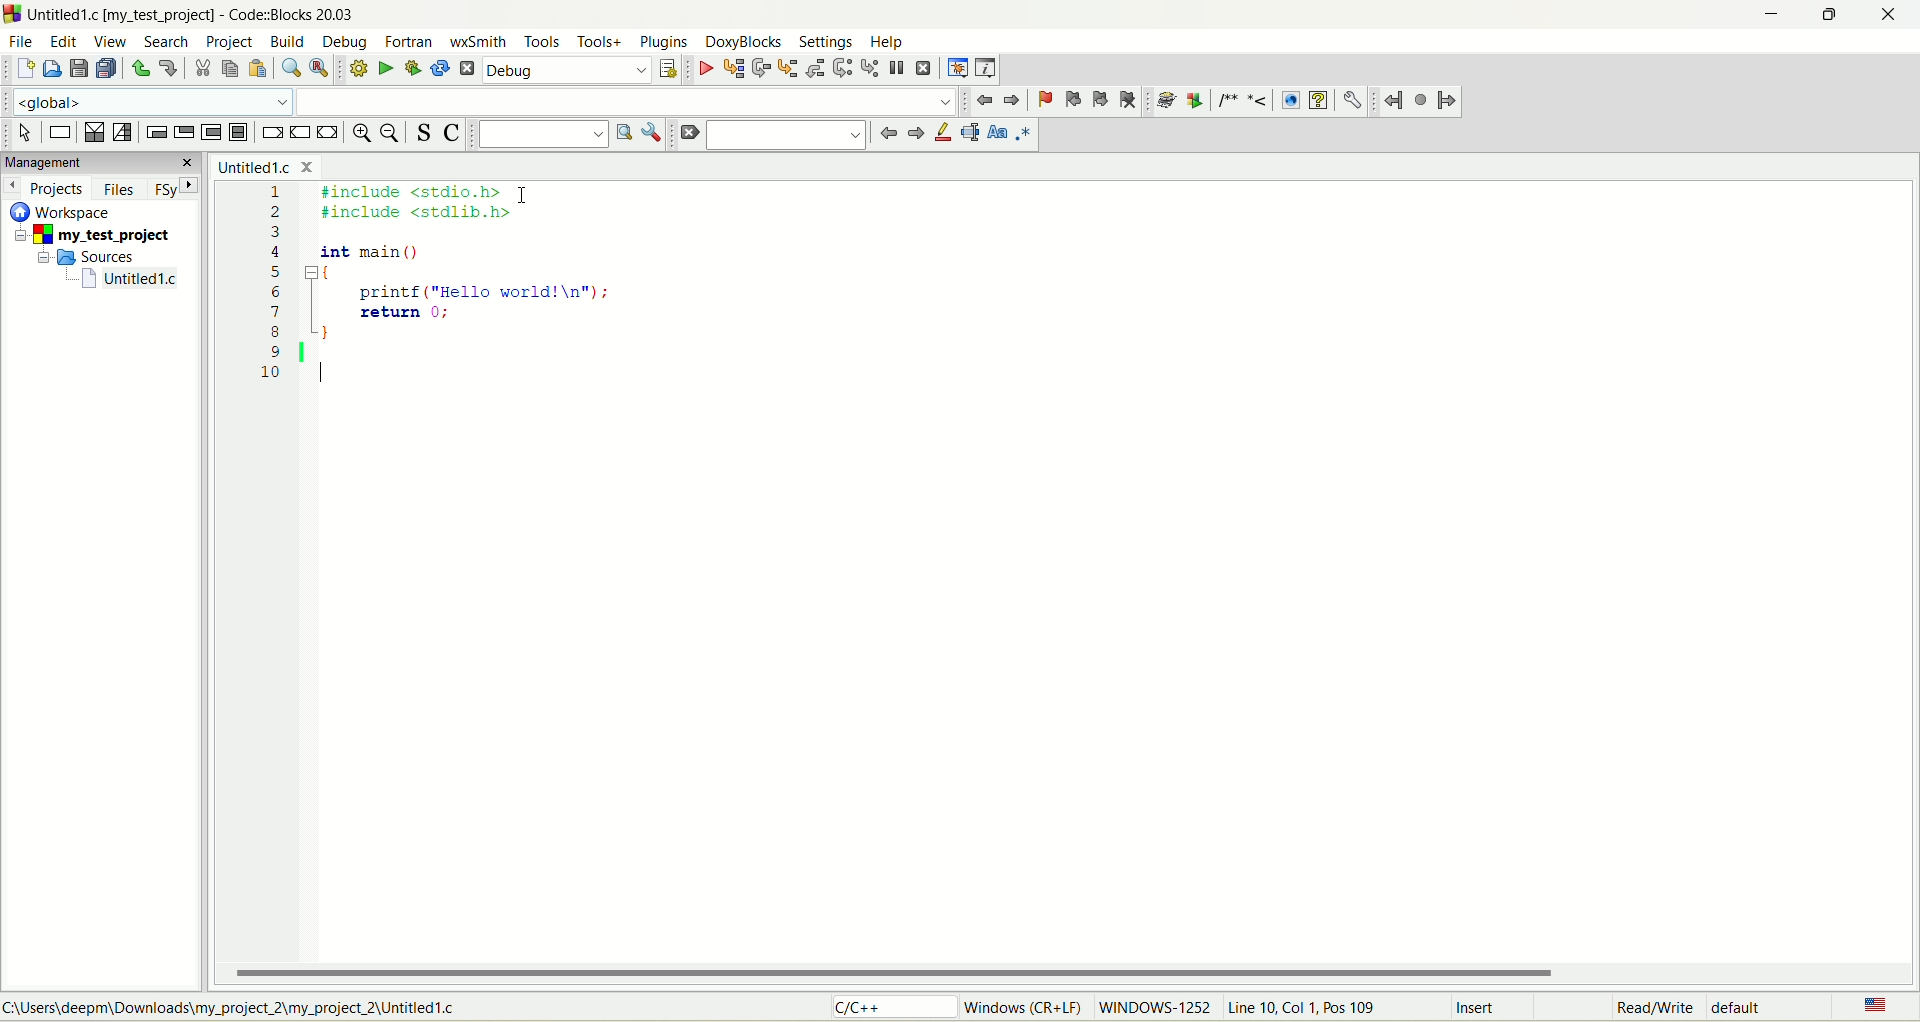  Describe the element at coordinates (236, 1008) in the screenshot. I see `C:\Users\deepm\Downloads\my_project_2\my_project_2\Untitled1.c` at that location.